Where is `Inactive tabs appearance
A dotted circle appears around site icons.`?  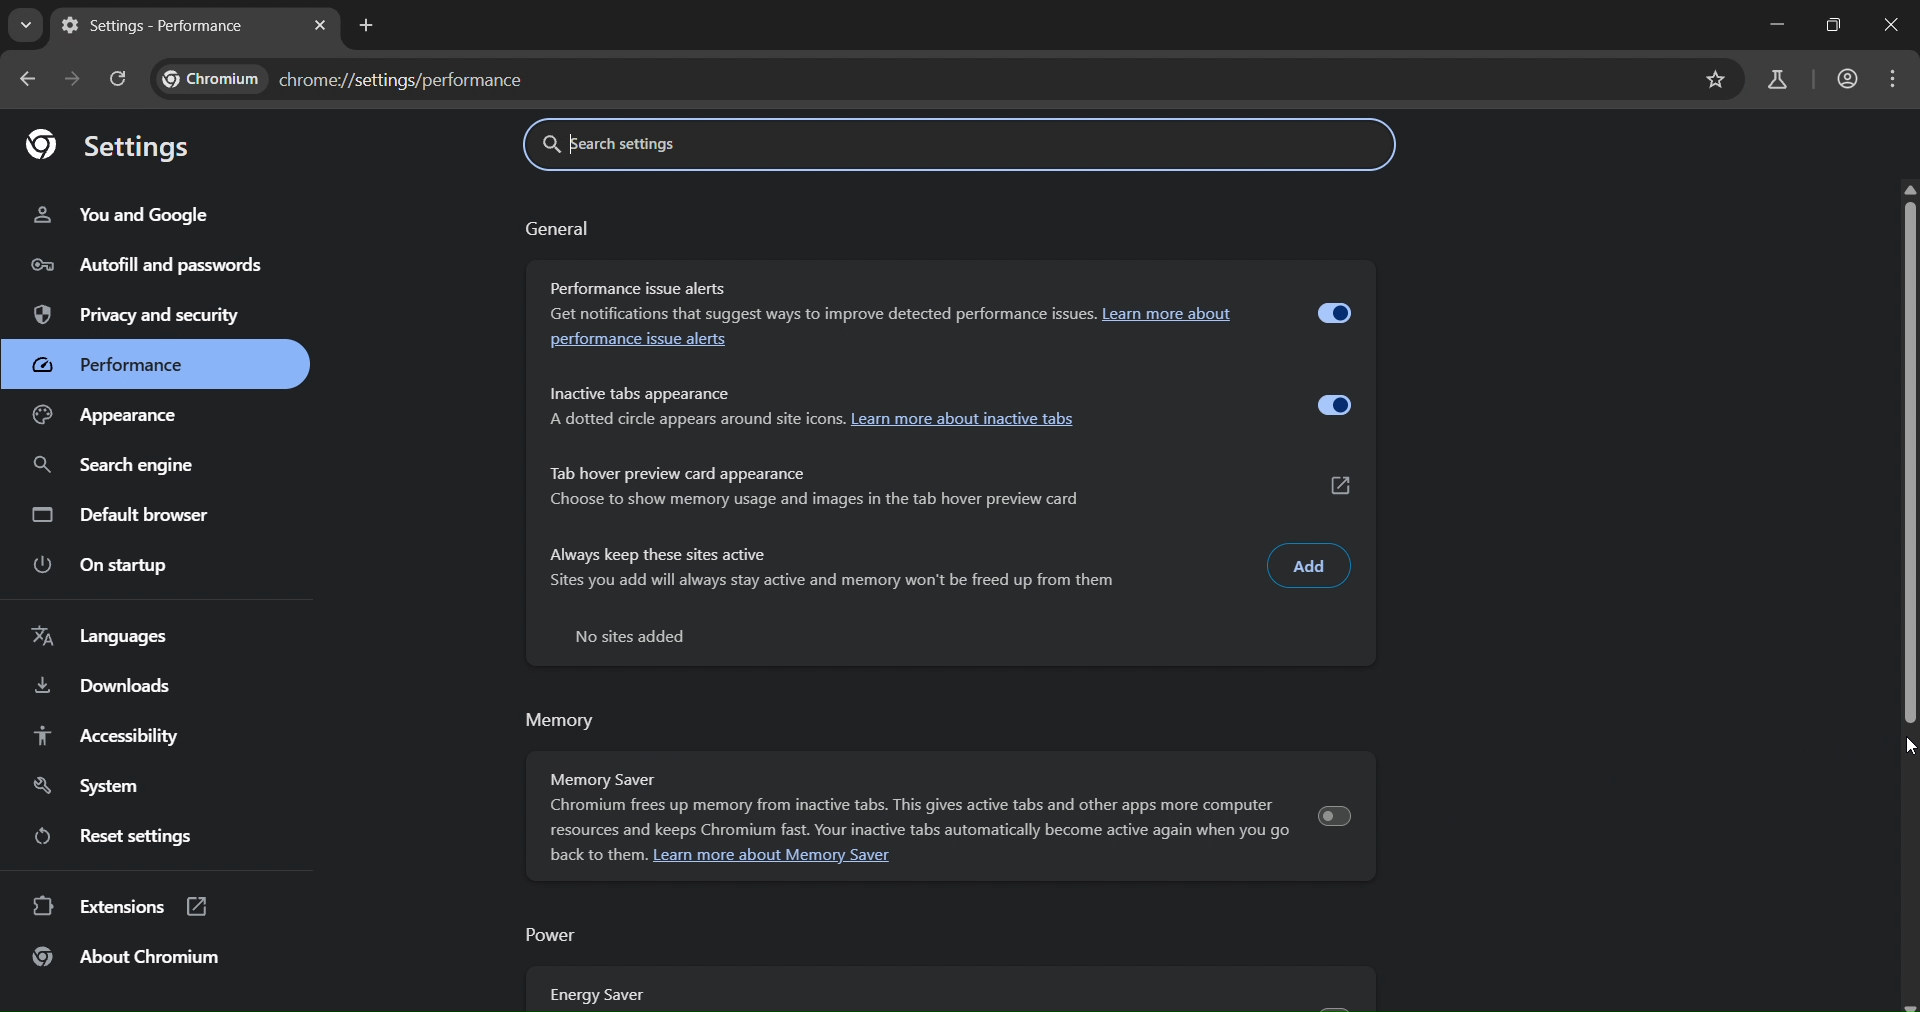 Inactive tabs appearance
A dotted circle appears around site icons. is located at coordinates (695, 408).